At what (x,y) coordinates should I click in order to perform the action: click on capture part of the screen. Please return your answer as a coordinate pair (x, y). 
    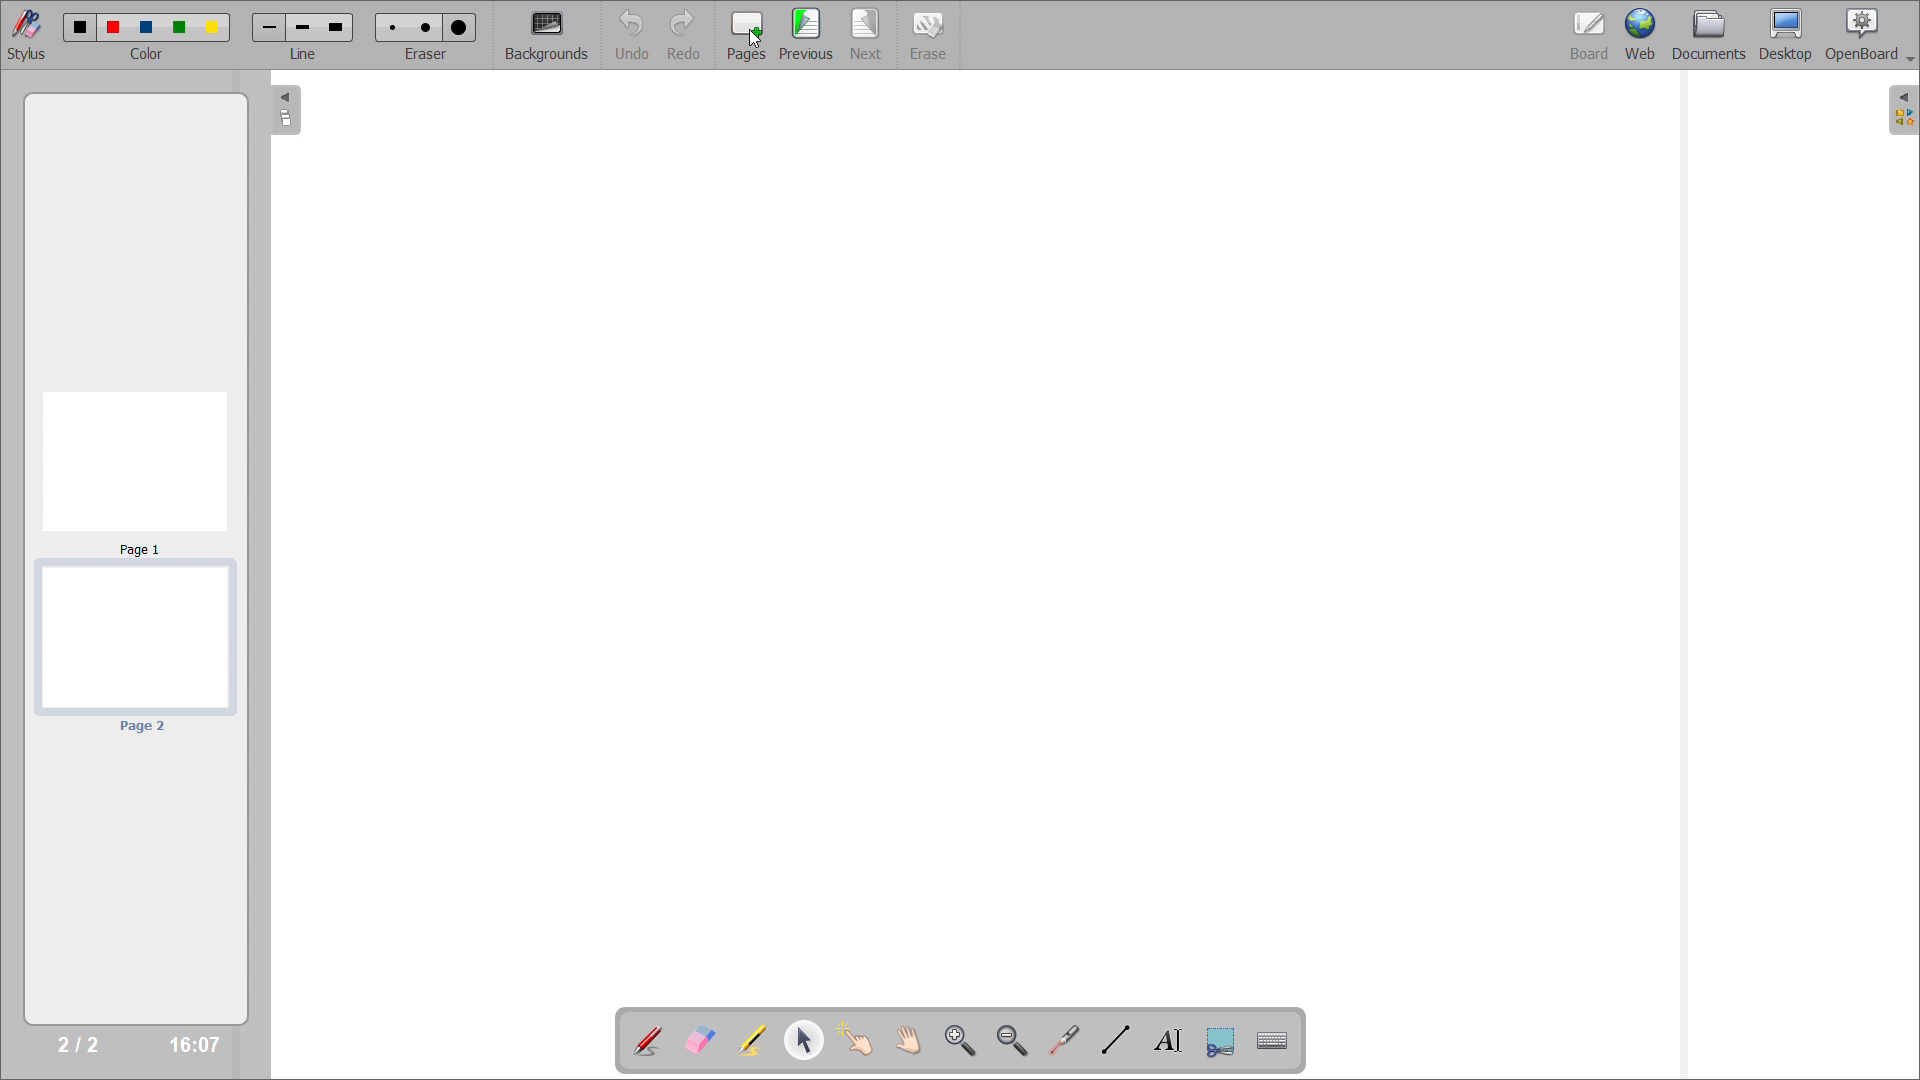
    Looking at the image, I should click on (1223, 1041).